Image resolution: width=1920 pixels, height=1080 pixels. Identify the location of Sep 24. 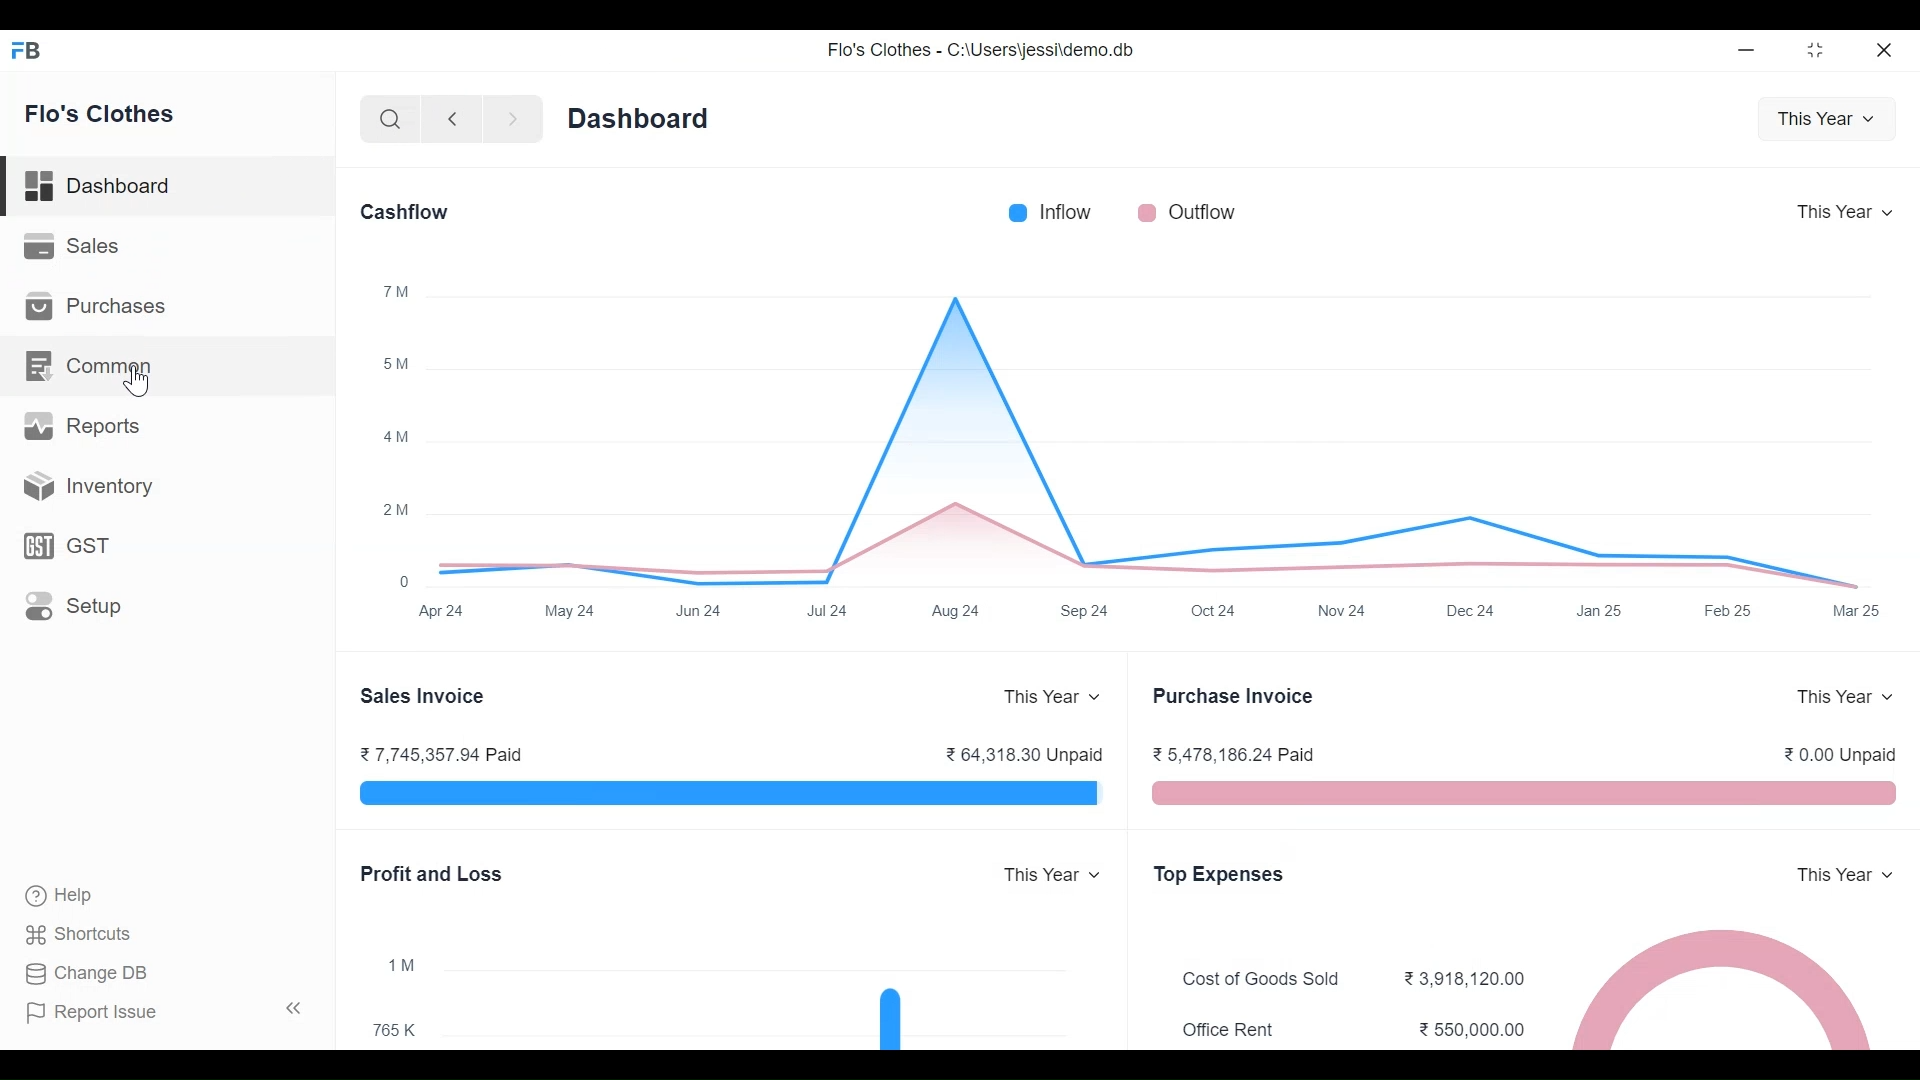
(1086, 610).